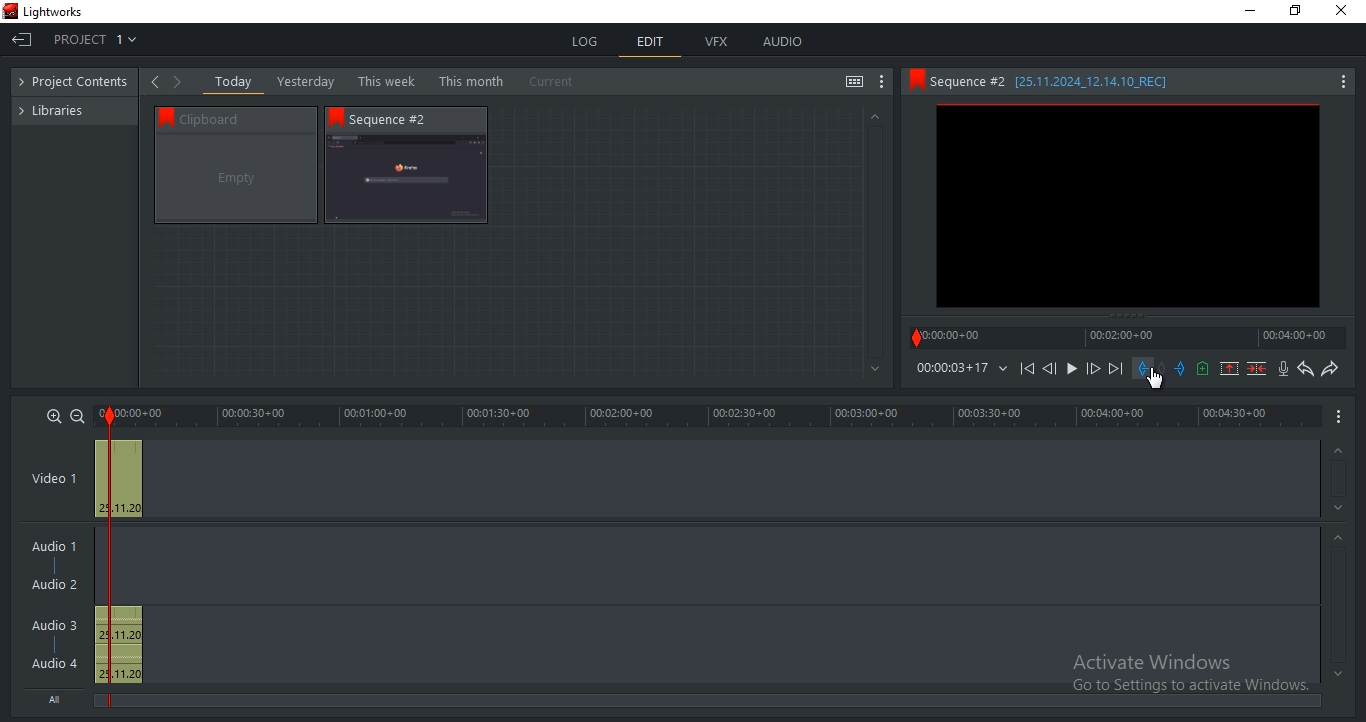 The height and width of the screenshot is (722, 1366). What do you see at coordinates (1150, 374) in the screenshot?
I see `Selection Cursor` at bounding box center [1150, 374].